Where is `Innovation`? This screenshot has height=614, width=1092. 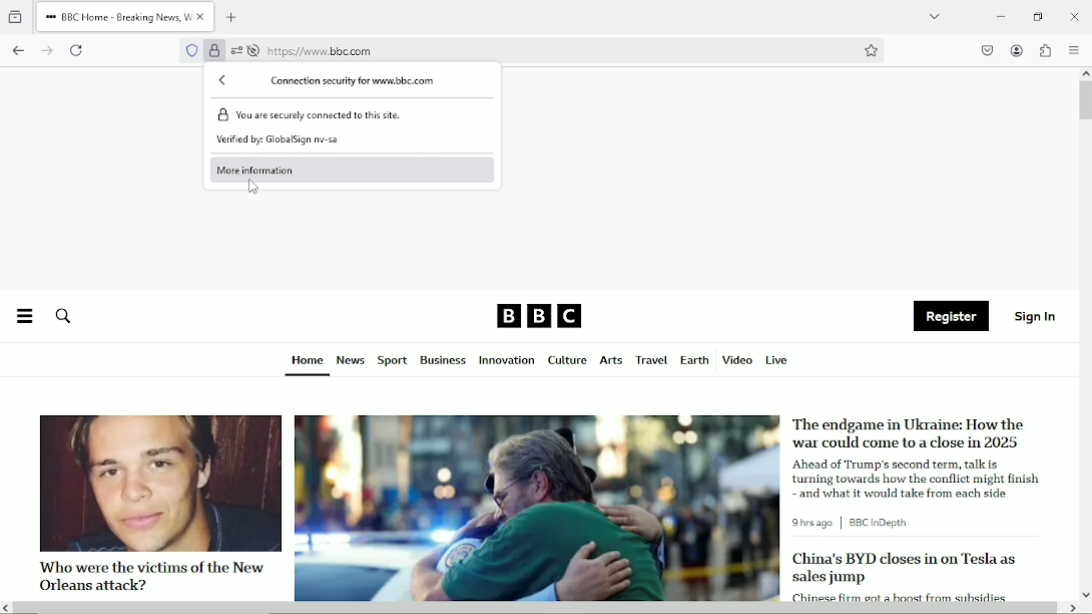
Innovation is located at coordinates (507, 361).